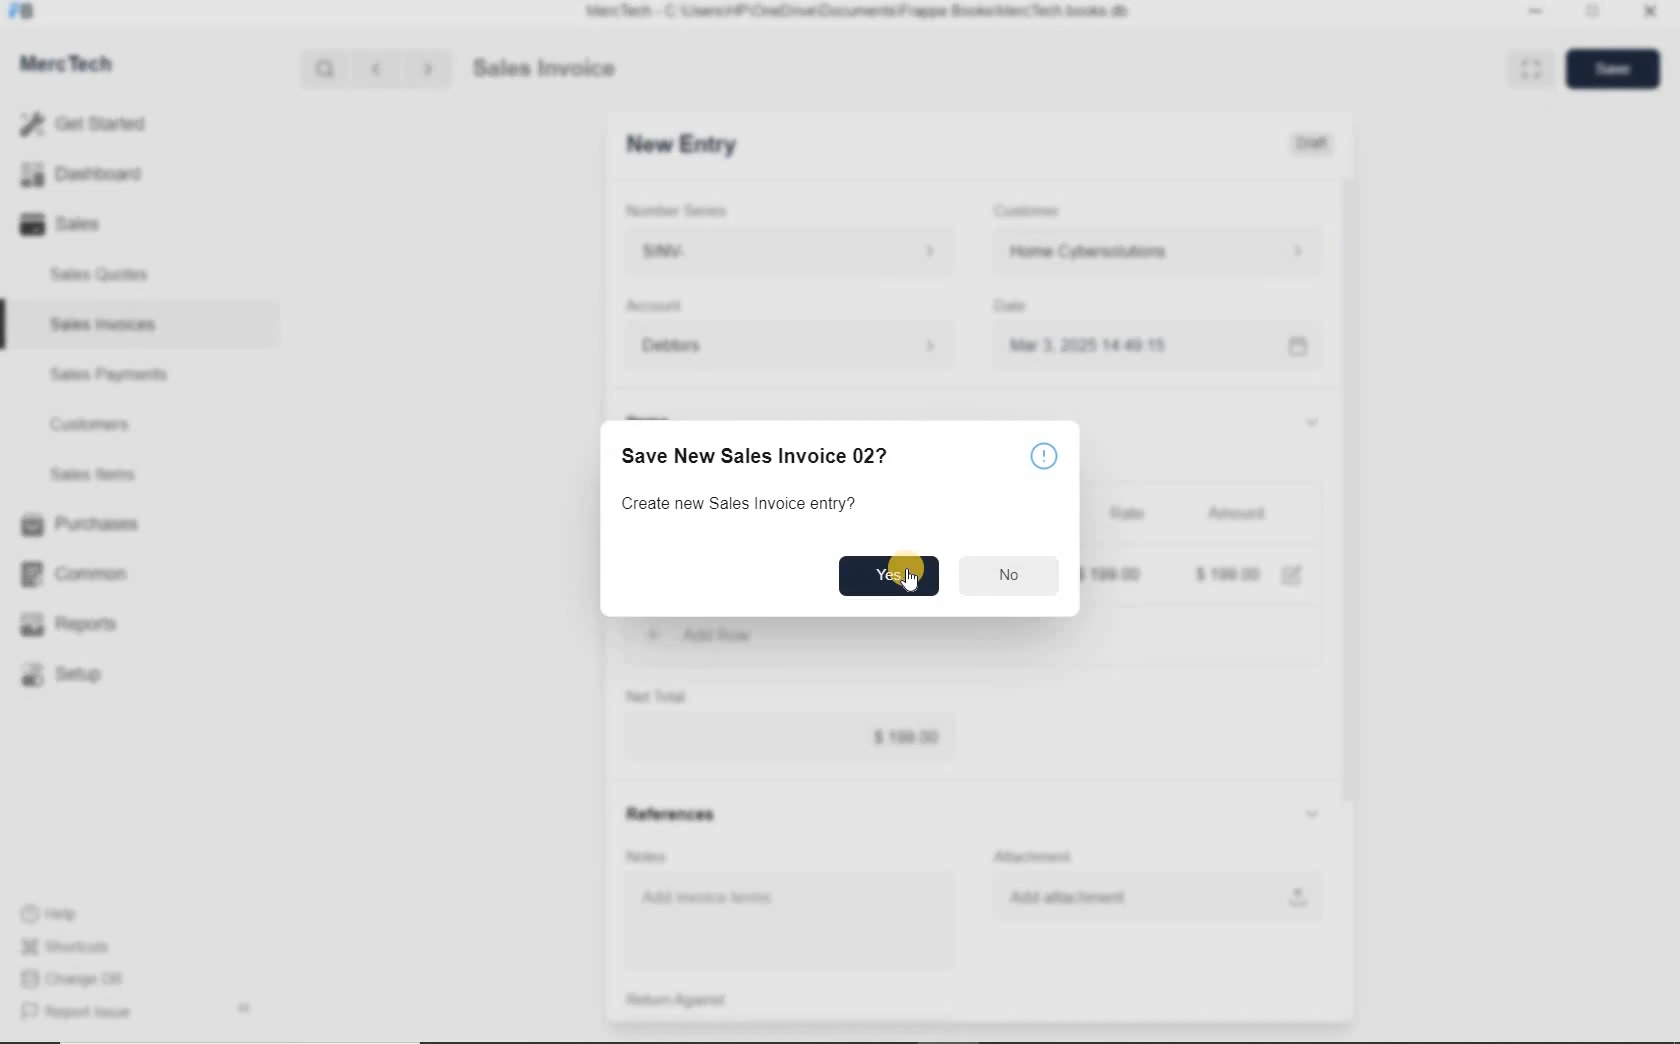 Image resolution: width=1680 pixels, height=1044 pixels. What do you see at coordinates (104, 274) in the screenshot?
I see `Sales Quotes` at bounding box center [104, 274].